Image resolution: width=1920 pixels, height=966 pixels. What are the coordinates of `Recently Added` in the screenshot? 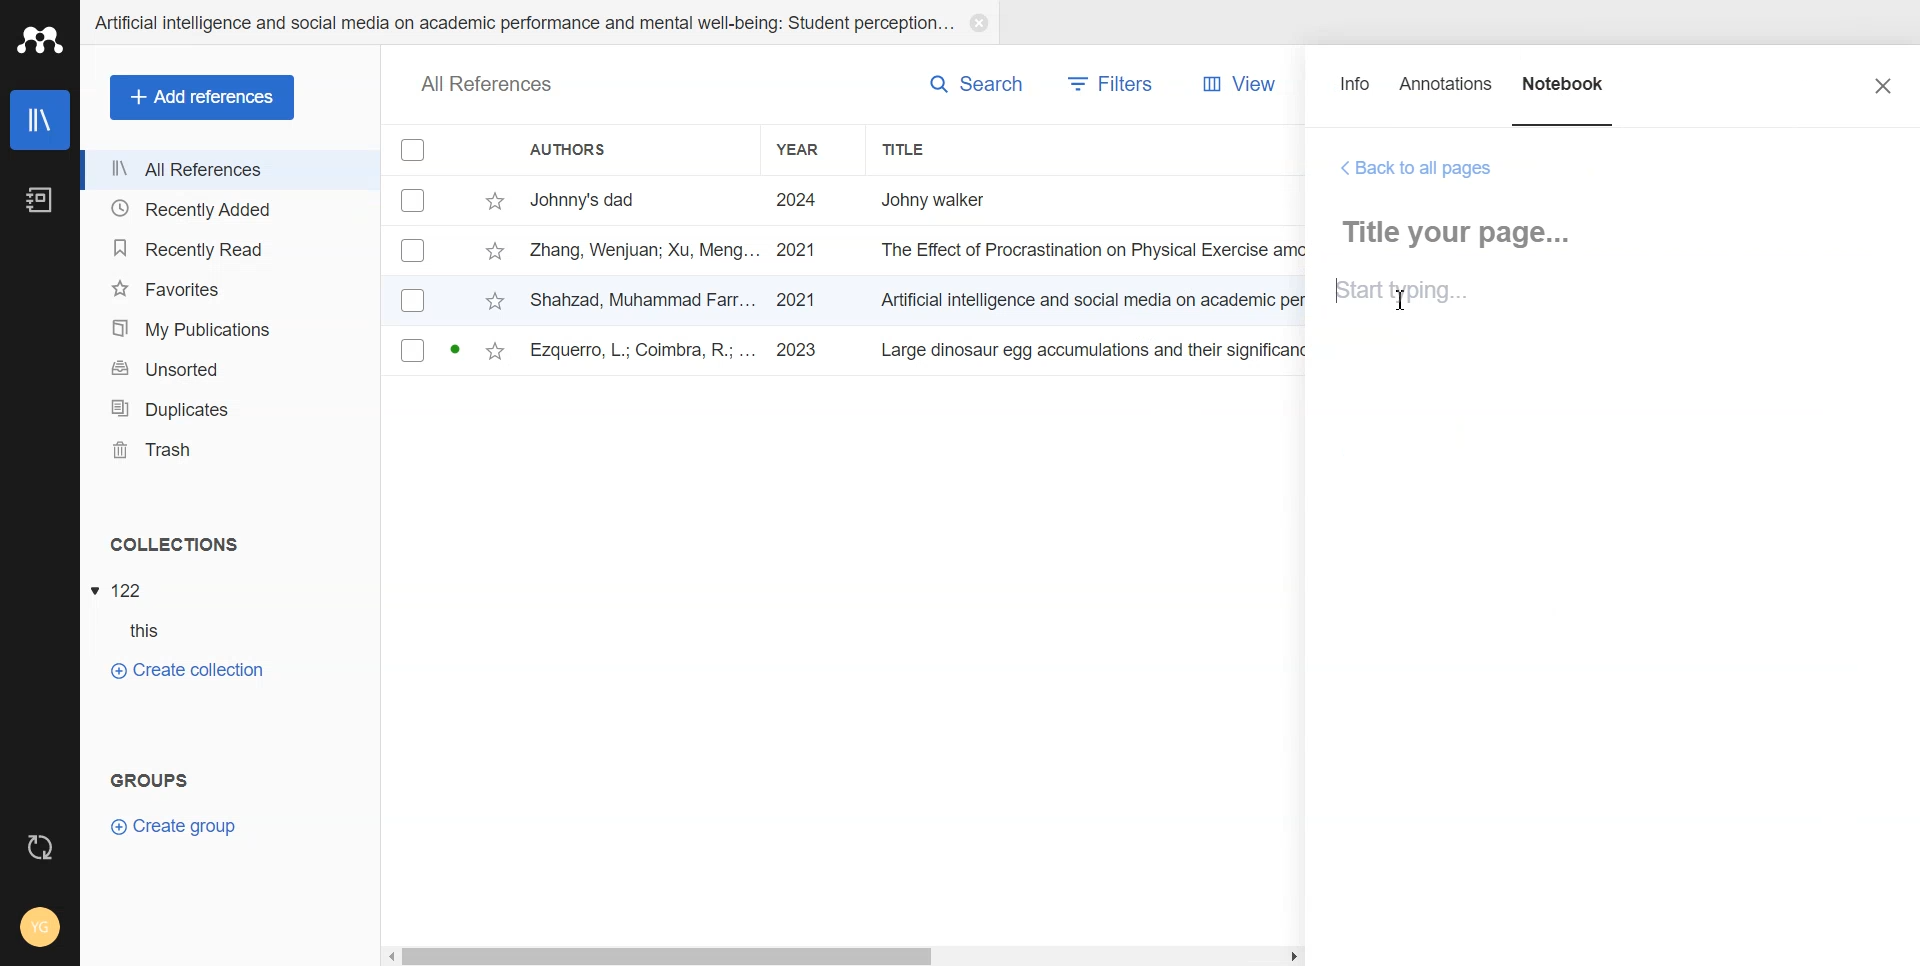 It's located at (229, 207).